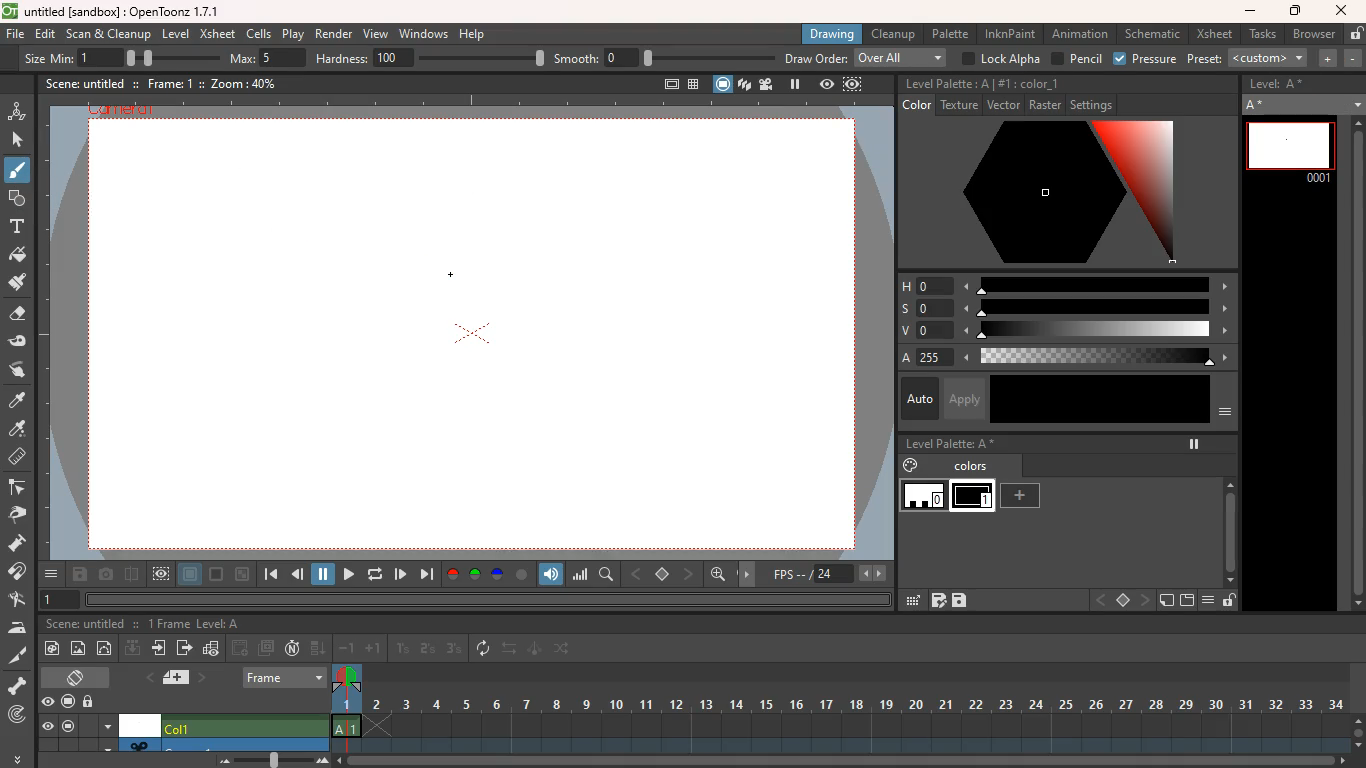 The image size is (1366, 768). Describe the element at coordinates (242, 574) in the screenshot. I see `minimize` at that location.